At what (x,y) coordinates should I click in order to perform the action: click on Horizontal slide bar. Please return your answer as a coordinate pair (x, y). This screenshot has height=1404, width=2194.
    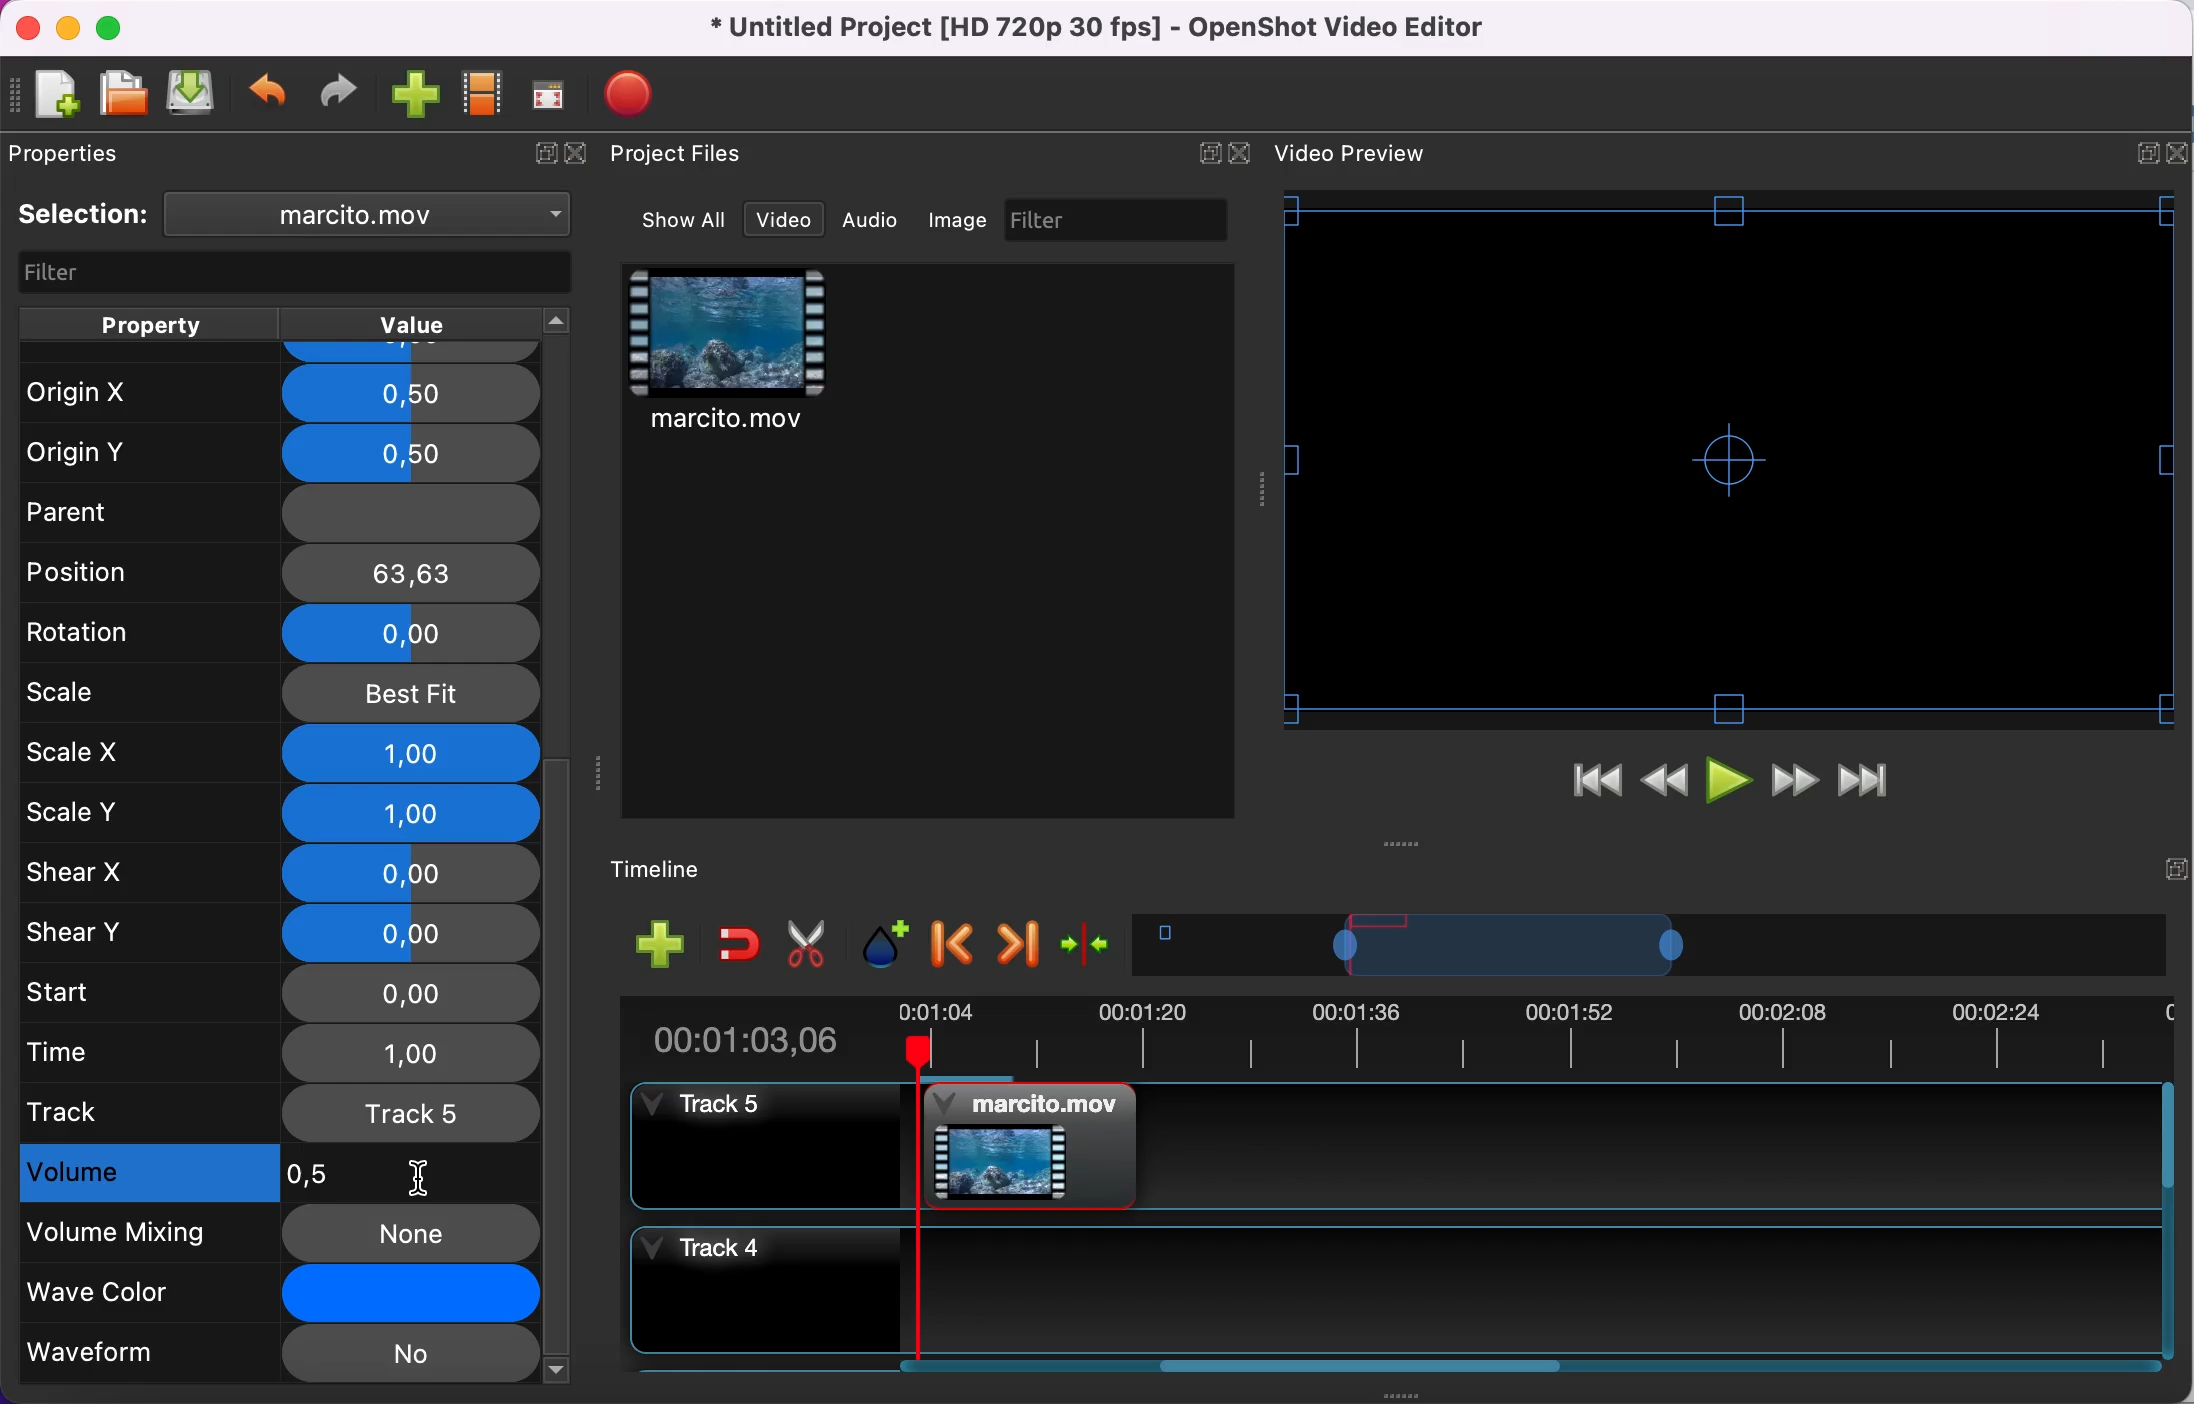
    Looking at the image, I should click on (1363, 1365).